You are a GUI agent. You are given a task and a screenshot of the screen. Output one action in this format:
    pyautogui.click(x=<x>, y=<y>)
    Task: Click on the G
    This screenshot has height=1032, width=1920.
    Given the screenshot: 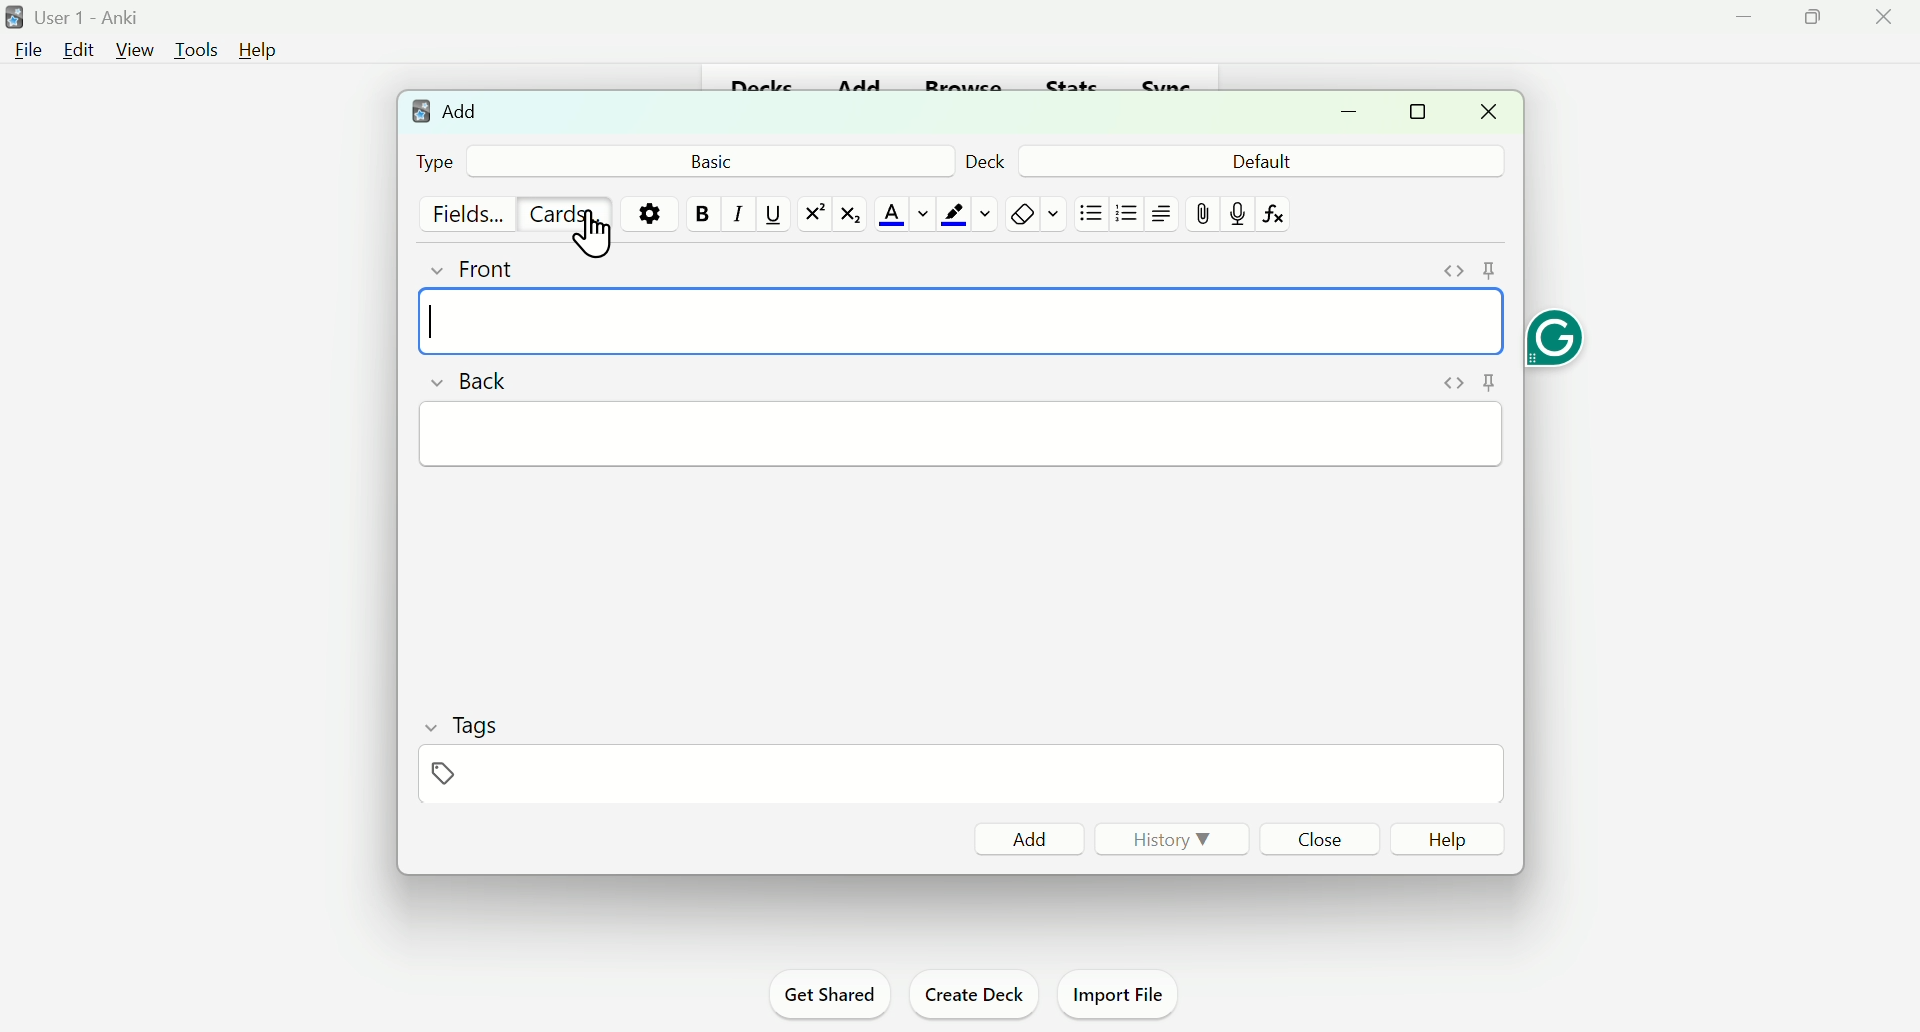 What is the action you would take?
    pyautogui.click(x=1557, y=339)
    